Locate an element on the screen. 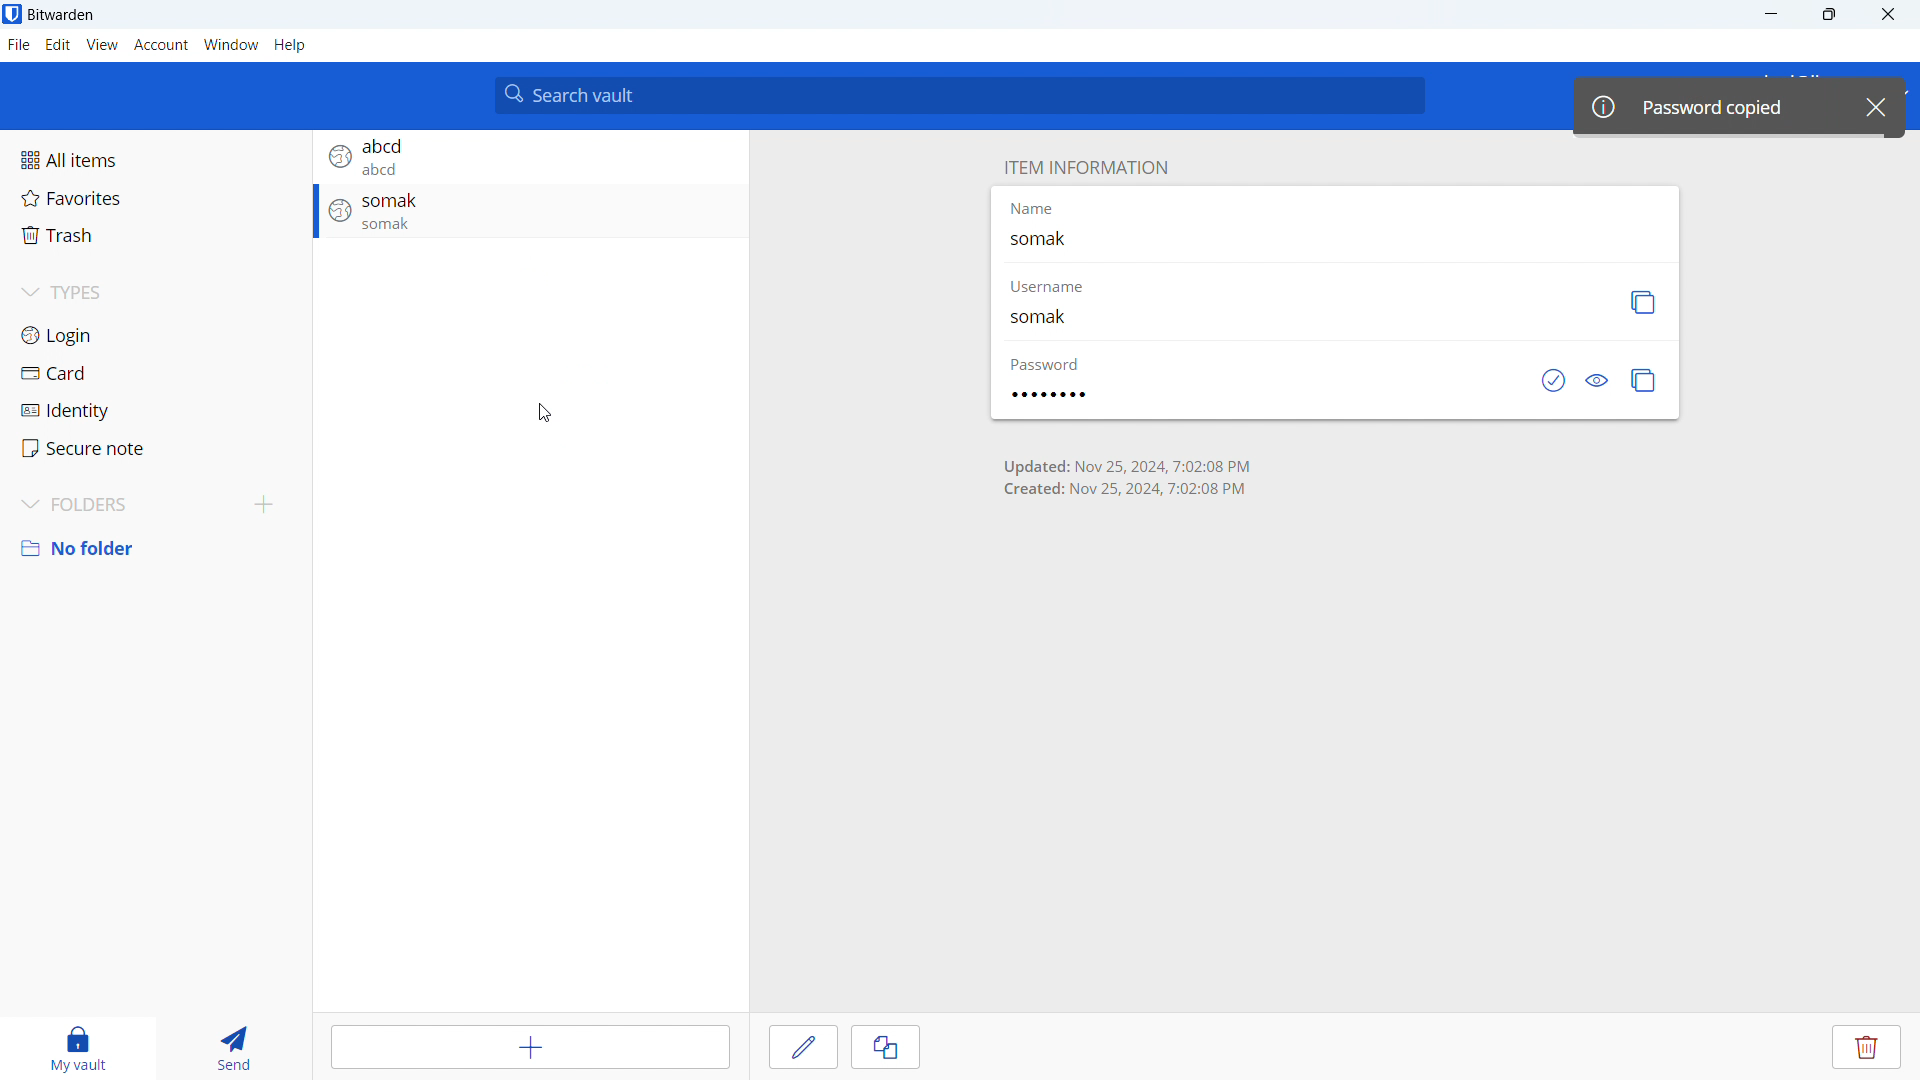 The image size is (1920, 1080). copy username is located at coordinates (571, 365).